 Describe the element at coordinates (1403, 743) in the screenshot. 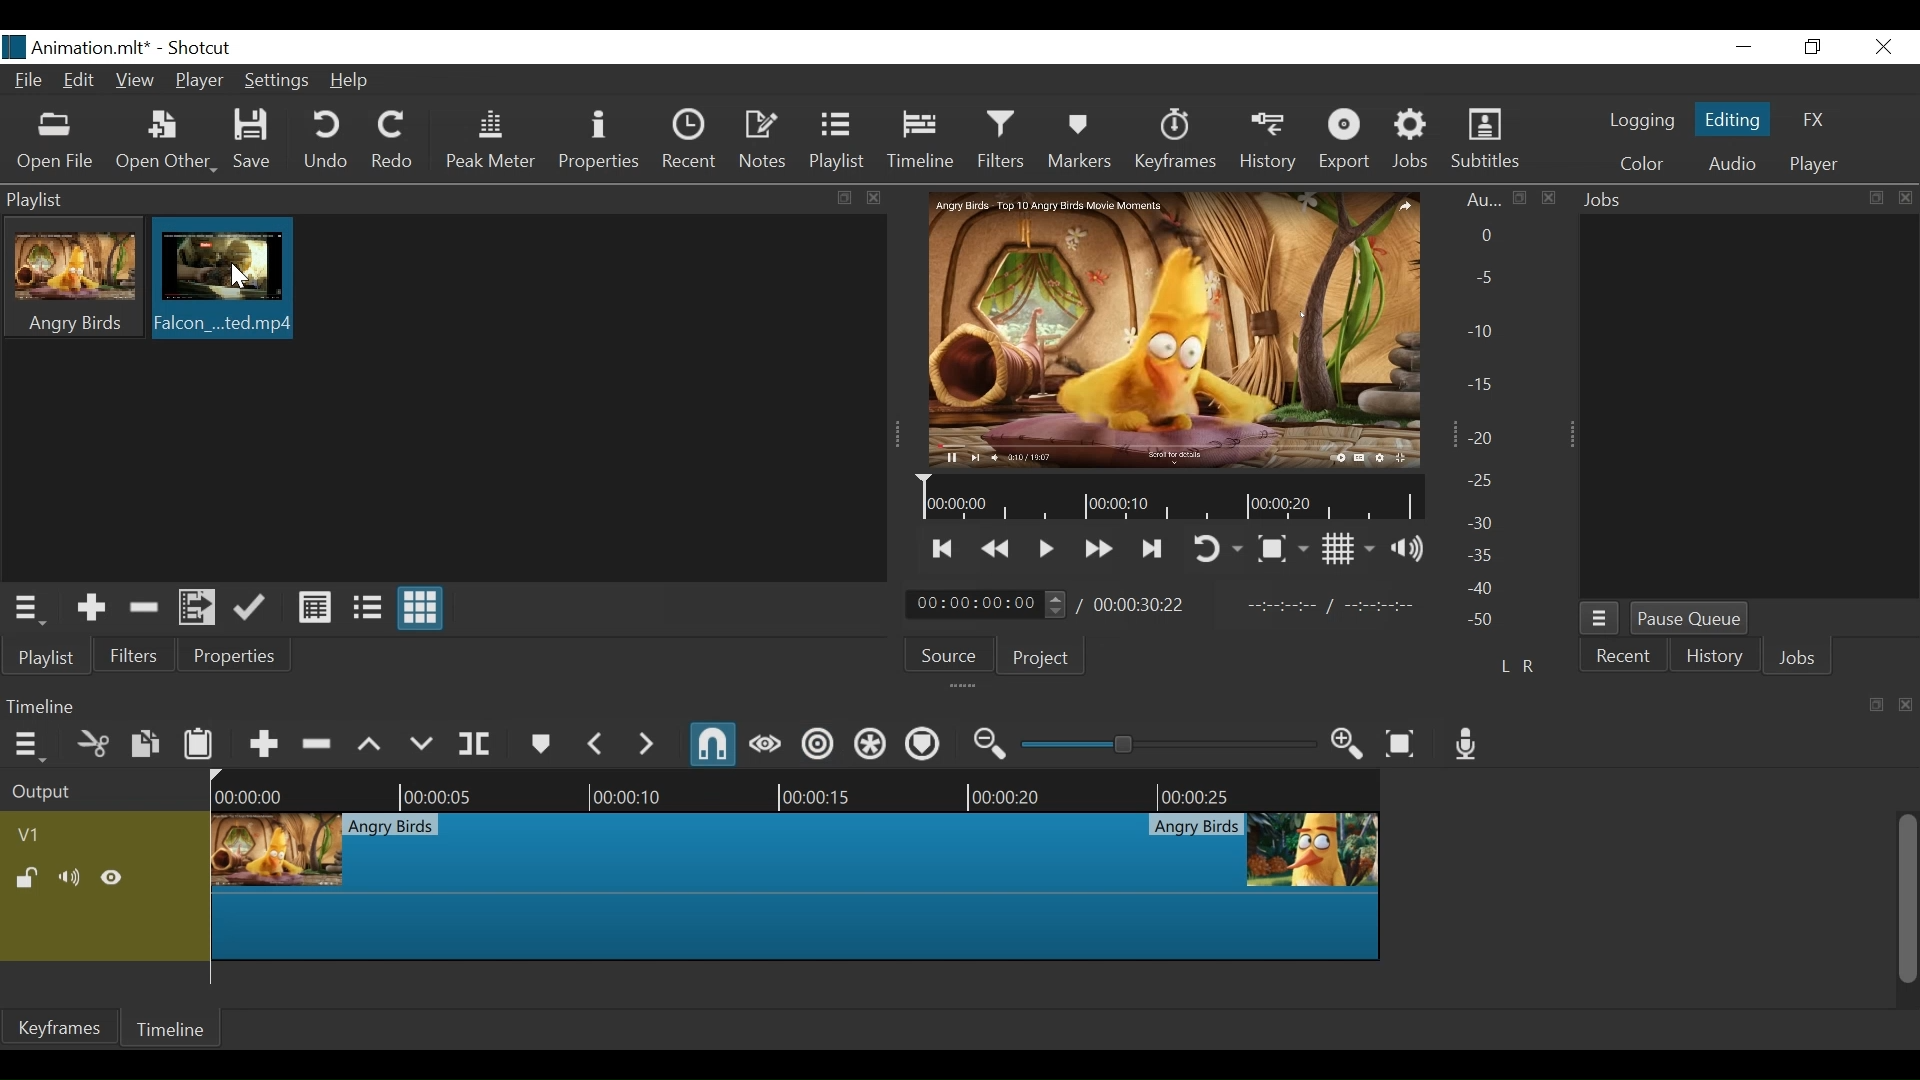

I see `Zoom timeline to fit` at that location.